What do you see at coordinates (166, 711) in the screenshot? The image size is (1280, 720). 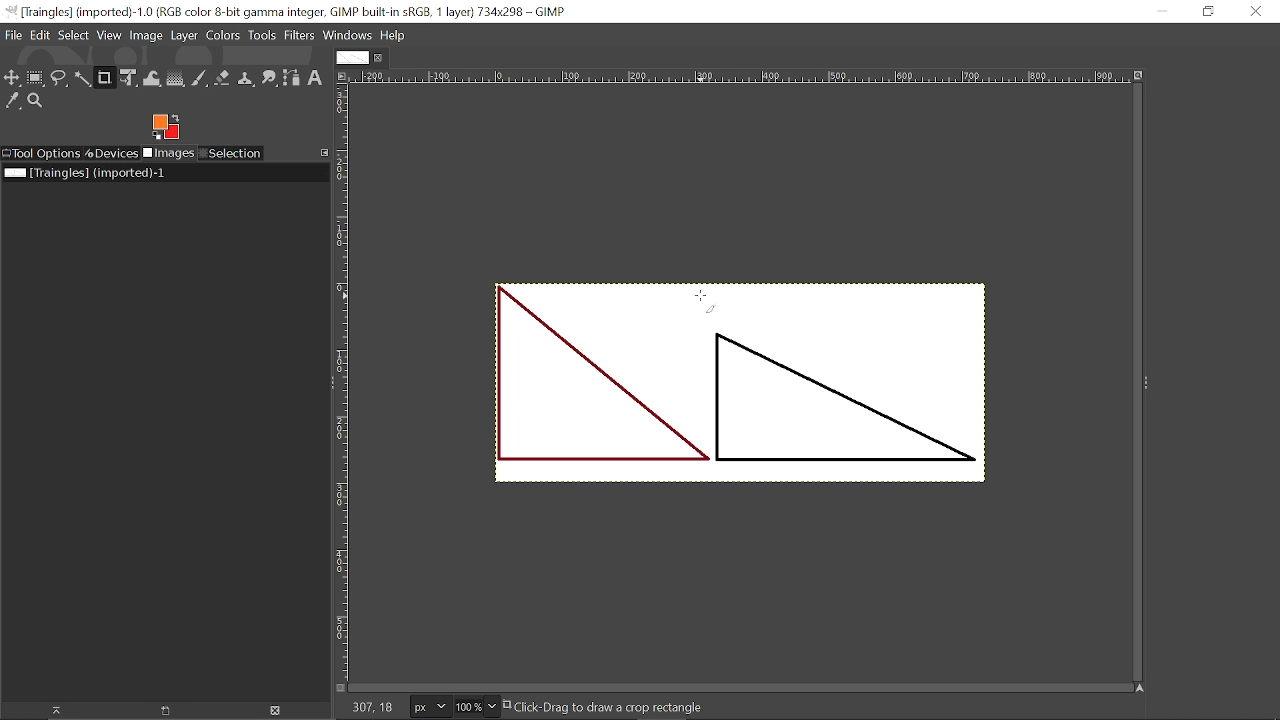 I see `New image display for this image` at bounding box center [166, 711].